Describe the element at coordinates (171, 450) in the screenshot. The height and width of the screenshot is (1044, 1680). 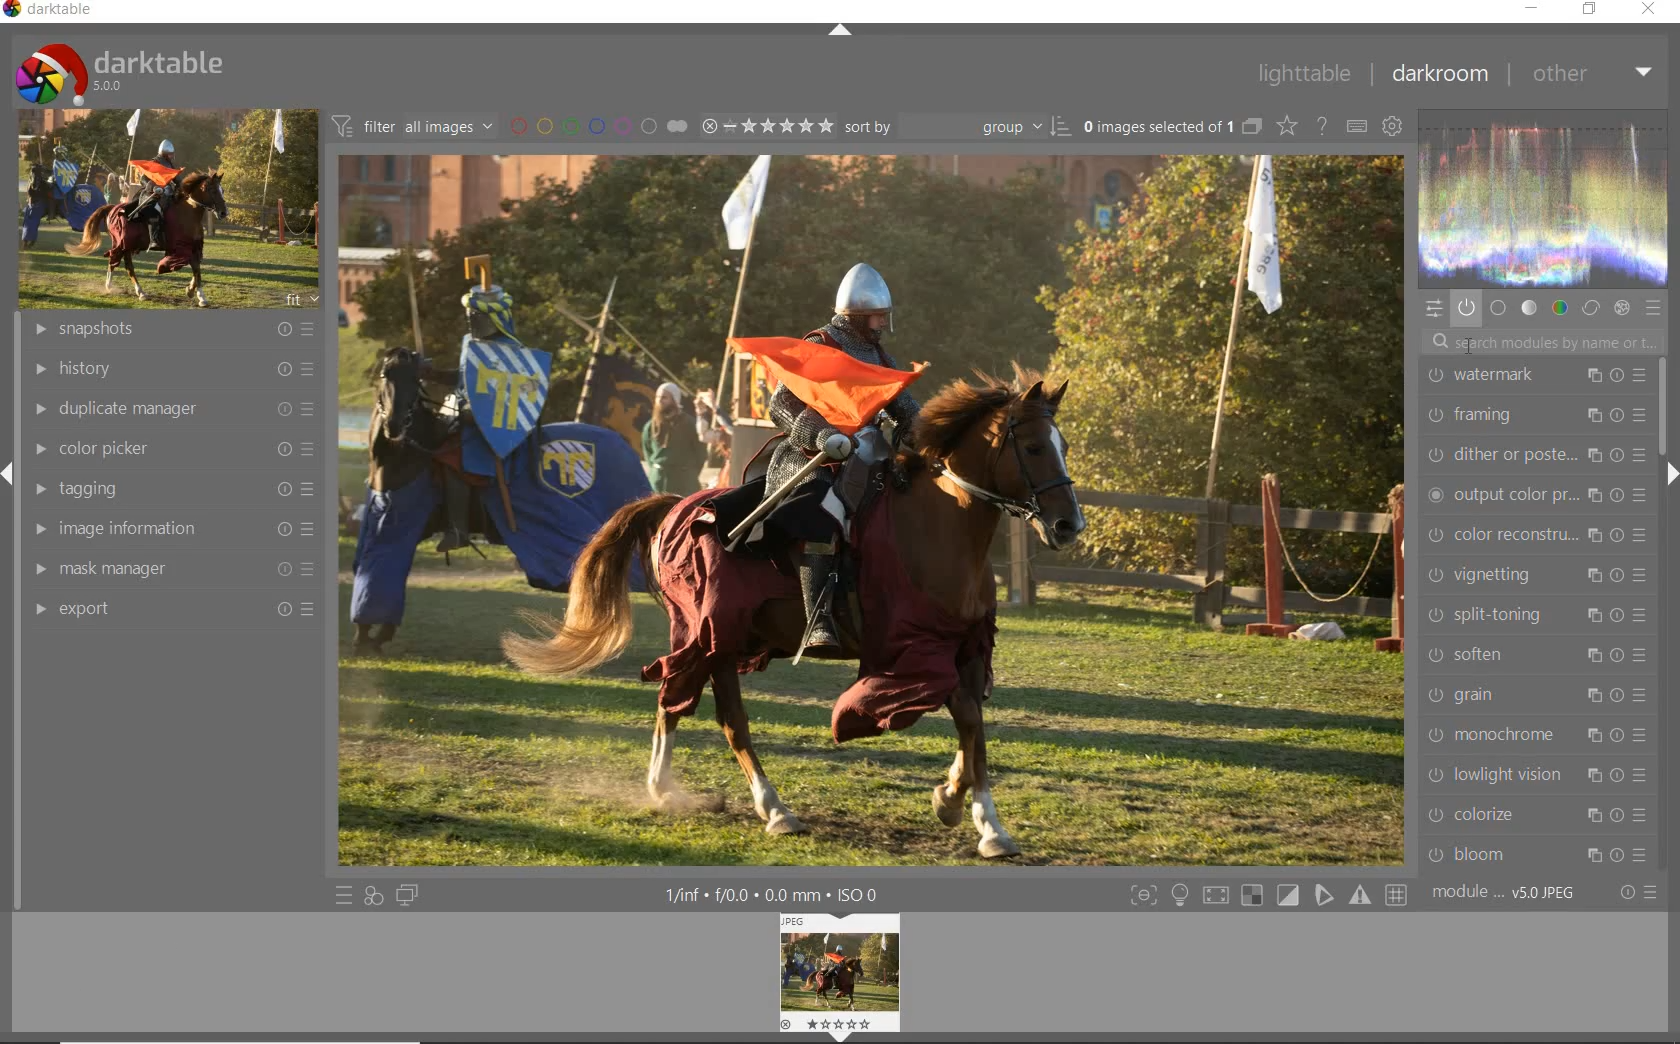
I see `color picker` at that location.